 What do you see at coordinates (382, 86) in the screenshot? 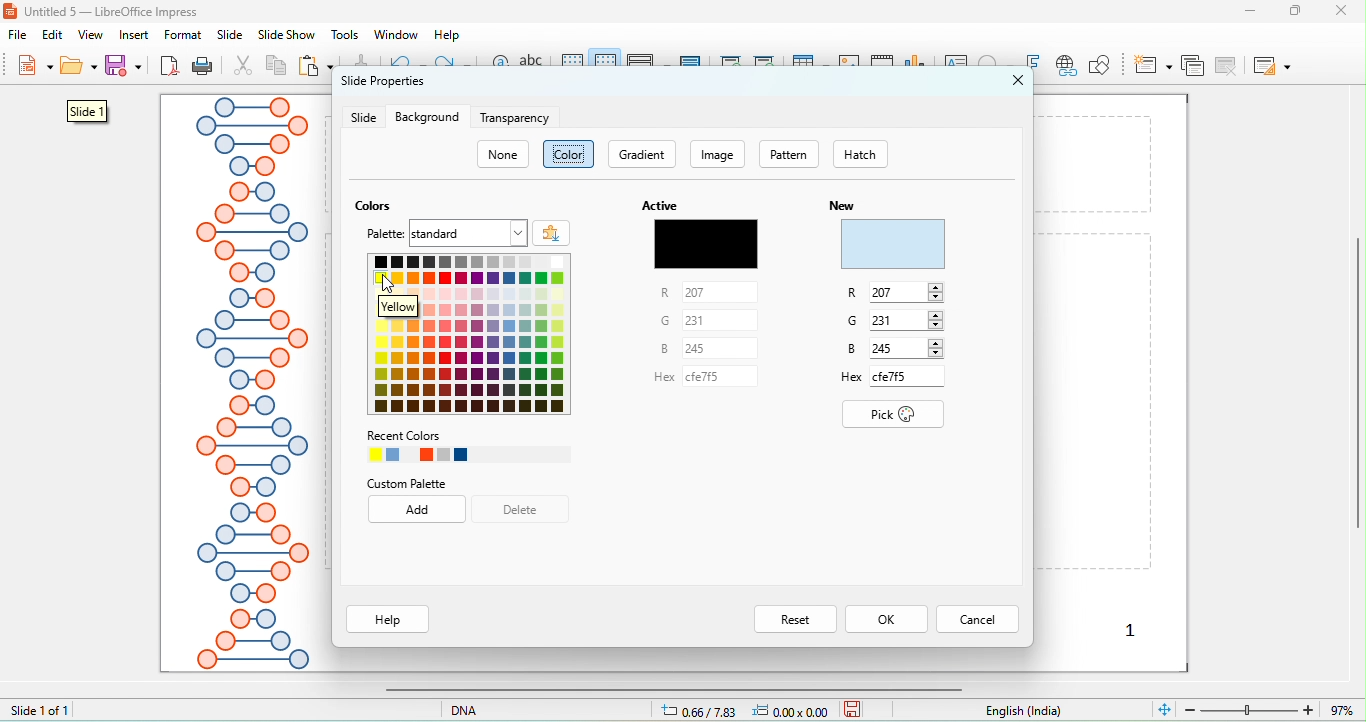
I see `slide properties` at bounding box center [382, 86].